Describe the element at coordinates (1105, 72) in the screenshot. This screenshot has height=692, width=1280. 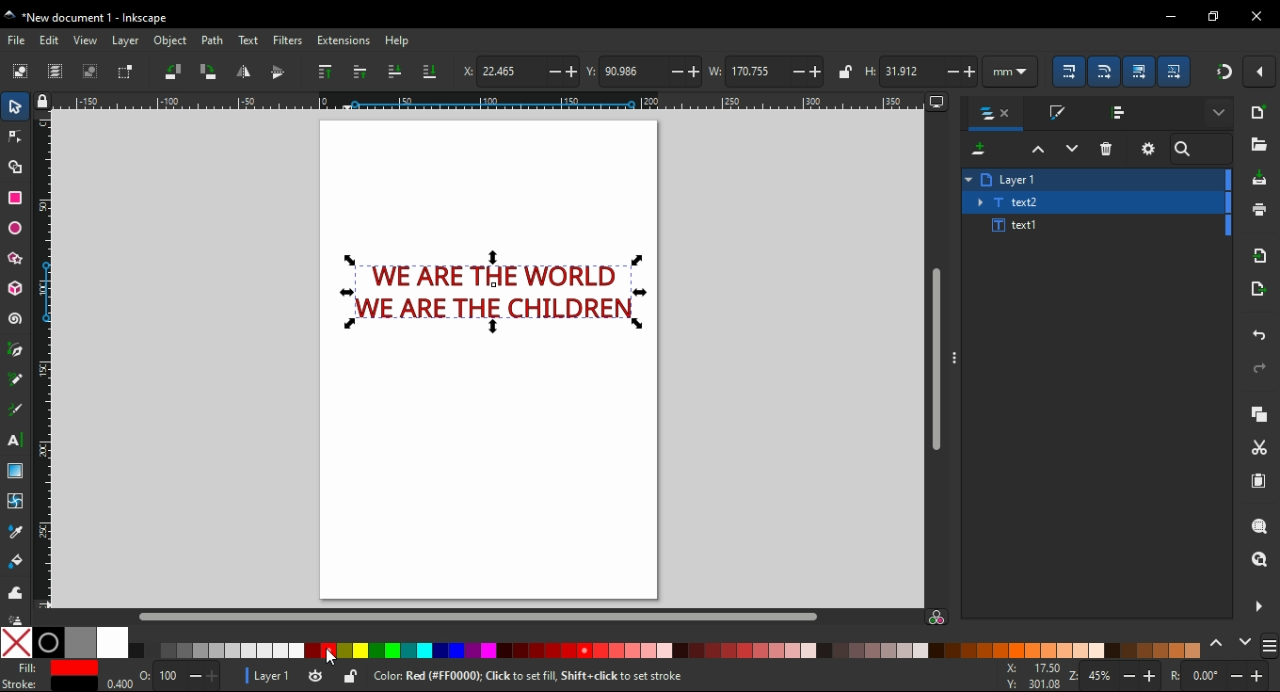
I see `scale ready of round corners` at that location.